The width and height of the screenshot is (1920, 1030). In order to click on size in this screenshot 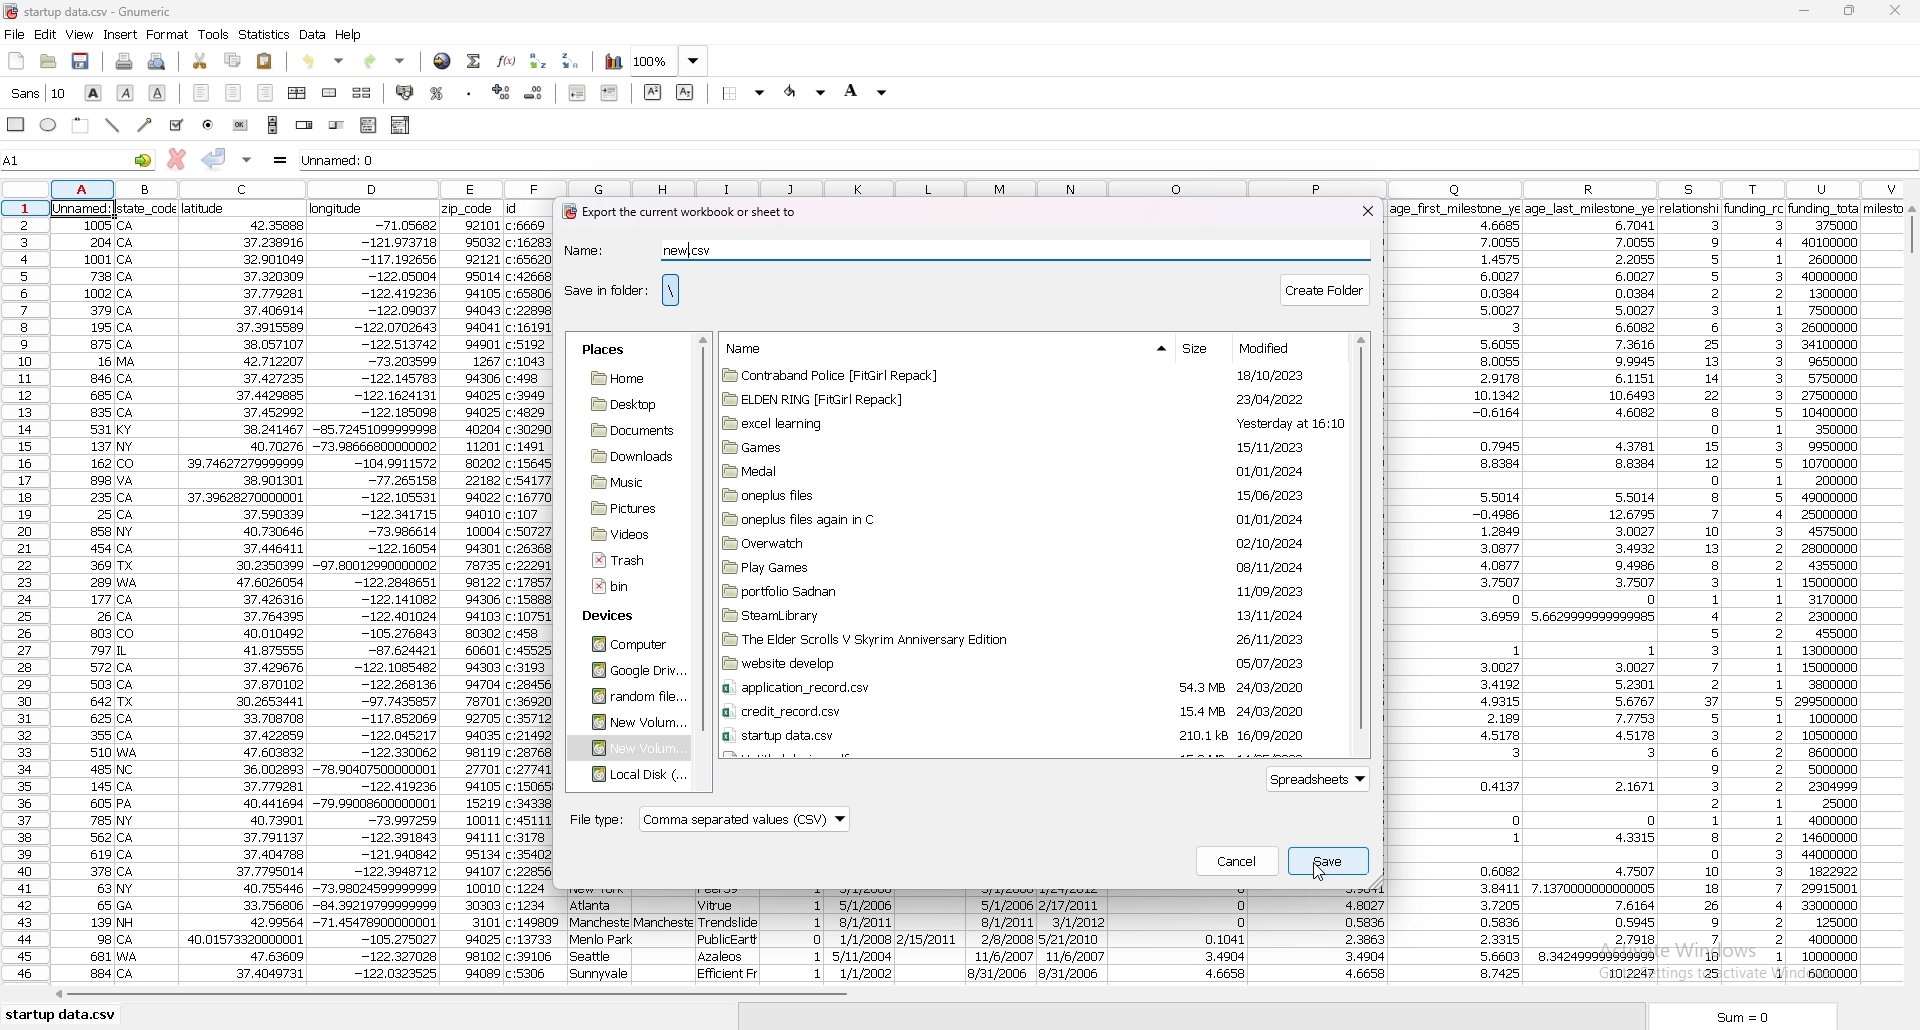, I will do `click(1199, 350)`.